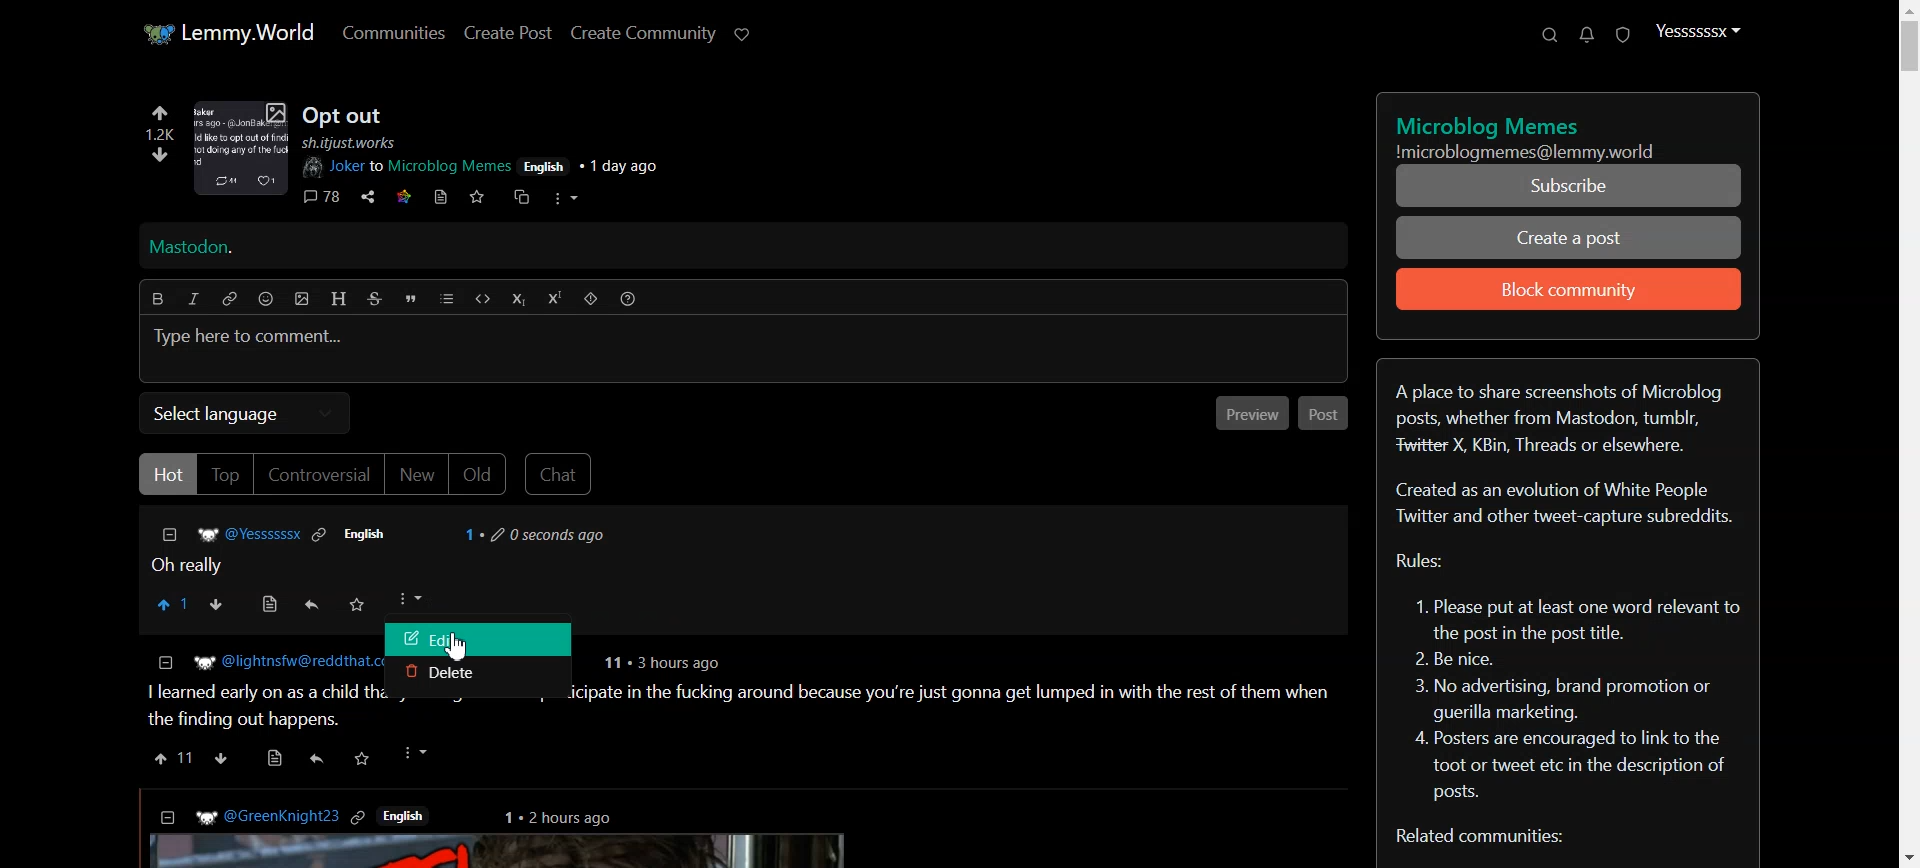 This screenshot has height=868, width=1920. Describe the element at coordinates (228, 30) in the screenshot. I see `Home page` at that location.